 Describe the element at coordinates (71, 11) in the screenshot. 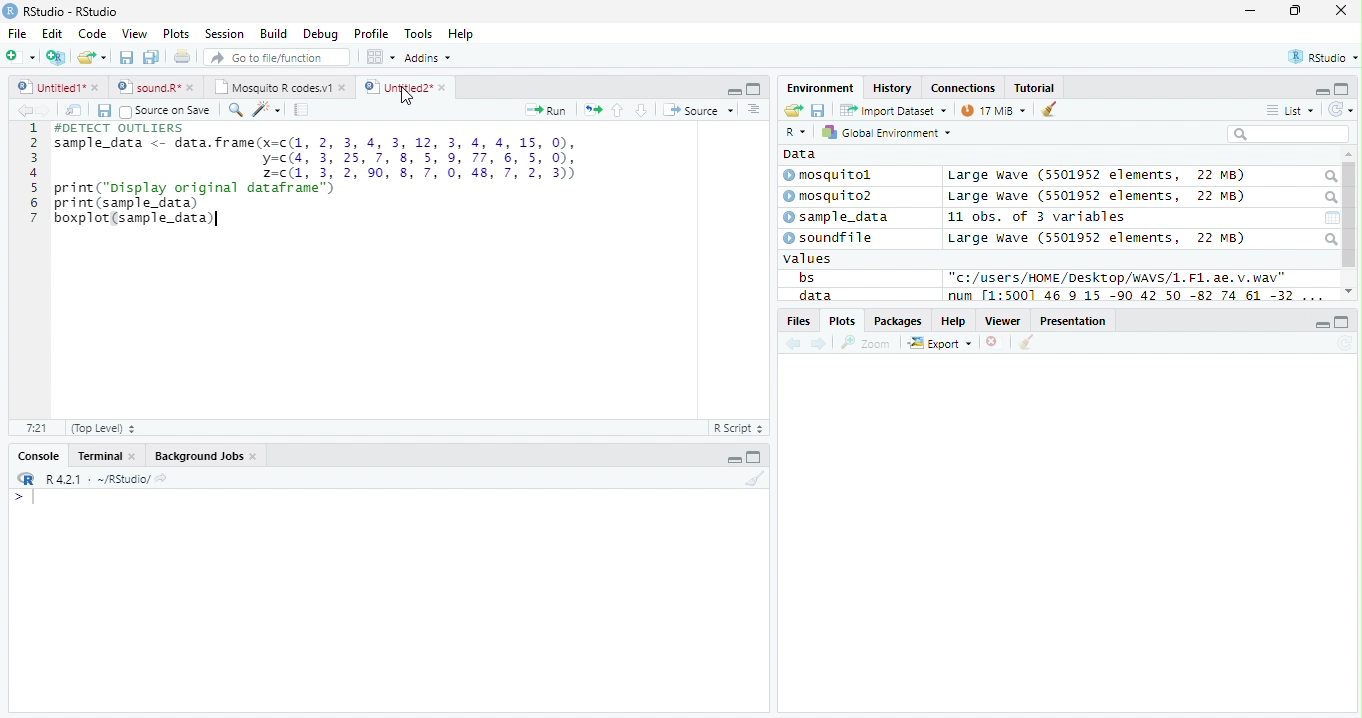

I see `RStudio - RStudio` at that location.